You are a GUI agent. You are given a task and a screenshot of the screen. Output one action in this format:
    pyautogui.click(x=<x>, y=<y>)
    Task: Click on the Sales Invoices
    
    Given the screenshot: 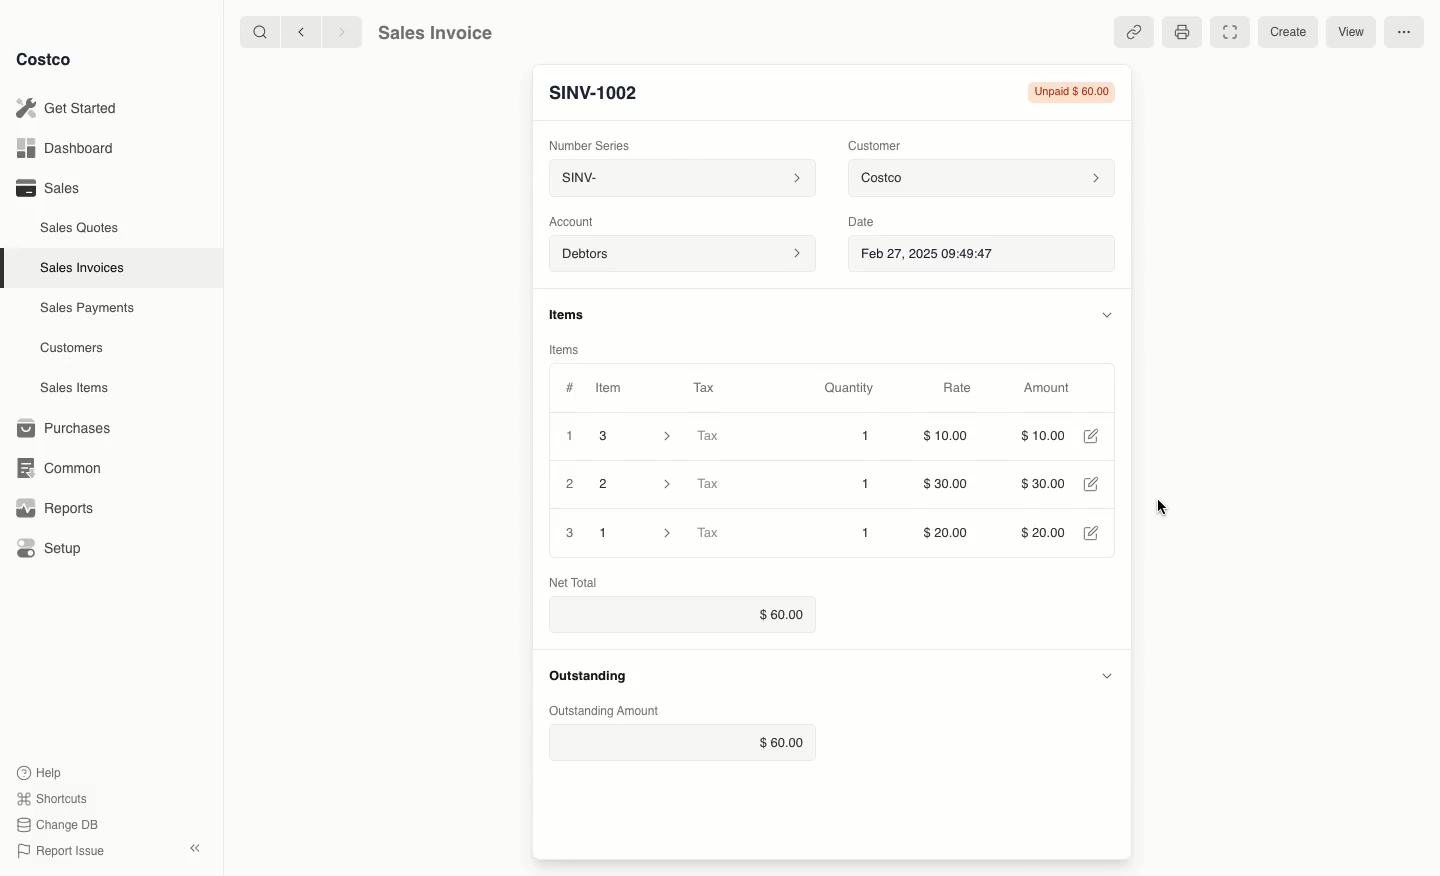 What is the action you would take?
    pyautogui.click(x=85, y=267)
    